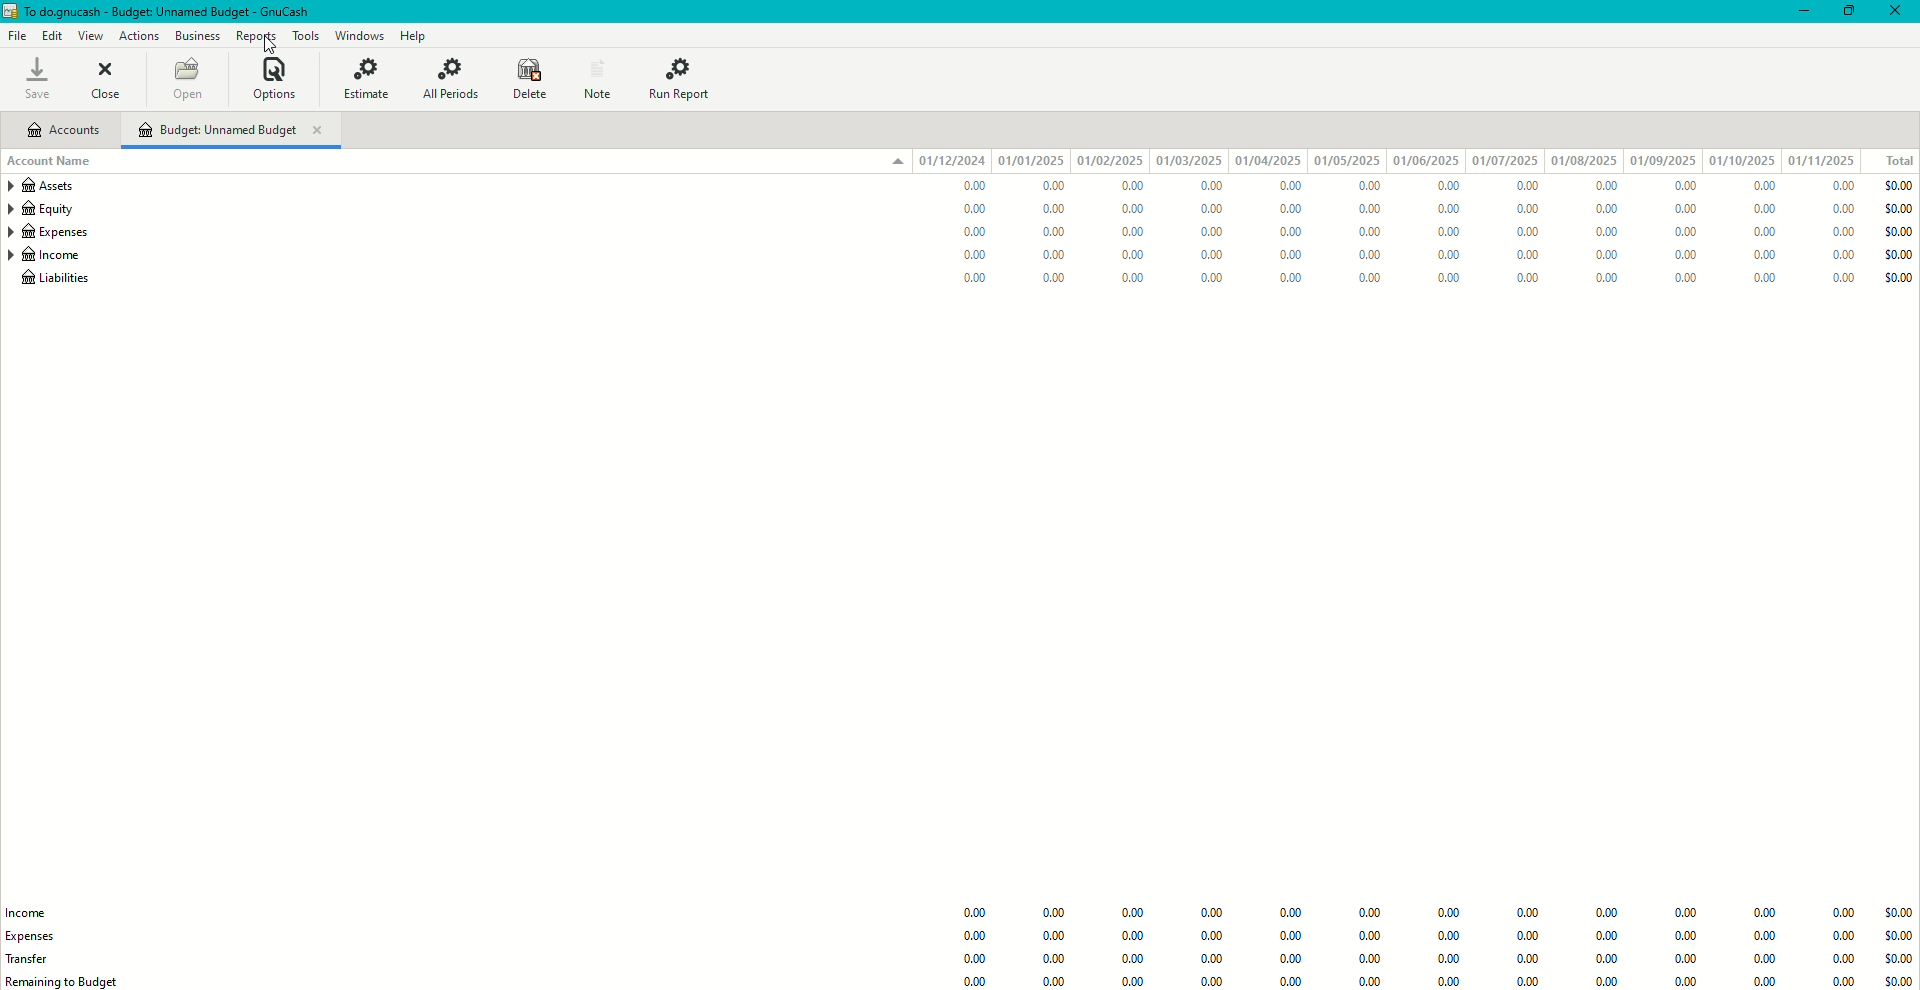  What do you see at coordinates (1060, 277) in the screenshot?
I see `0.00` at bounding box center [1060, 277].